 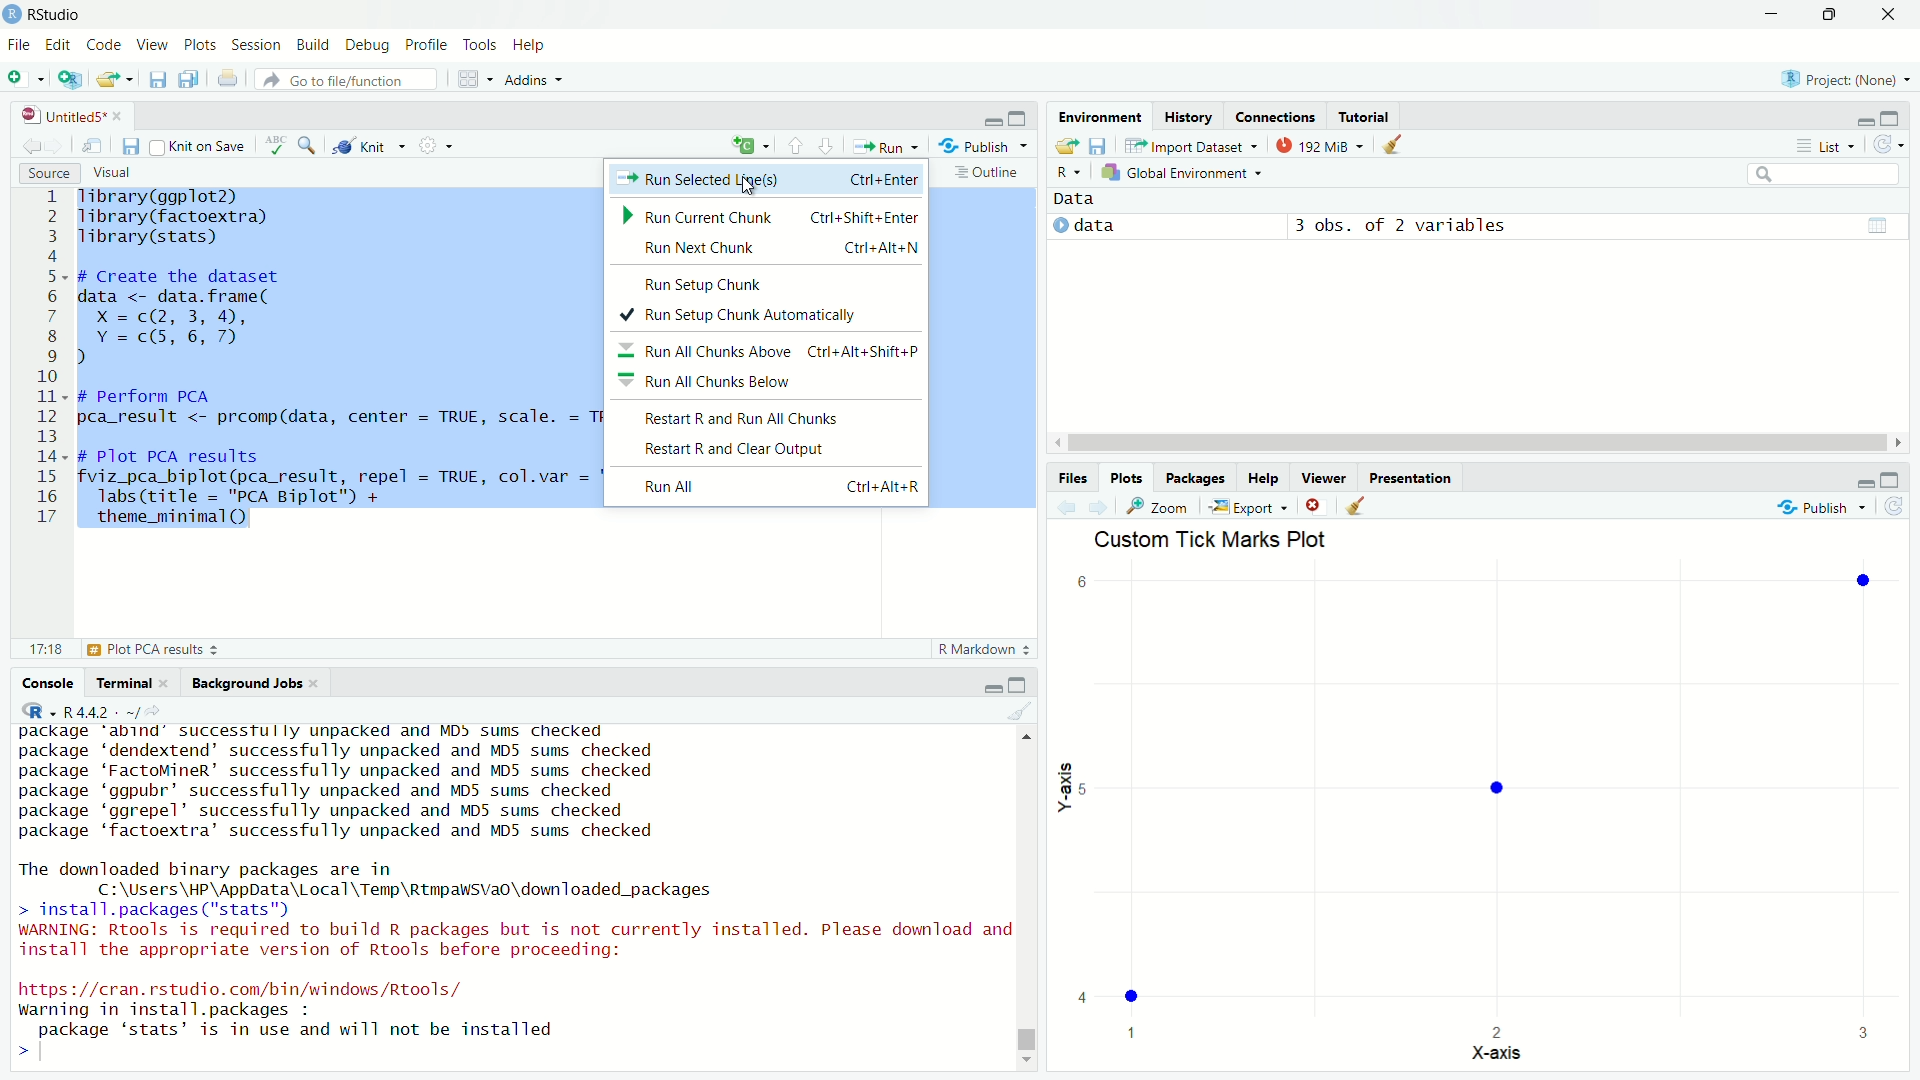 I want to click on environment, so click(x=1100, y=115).